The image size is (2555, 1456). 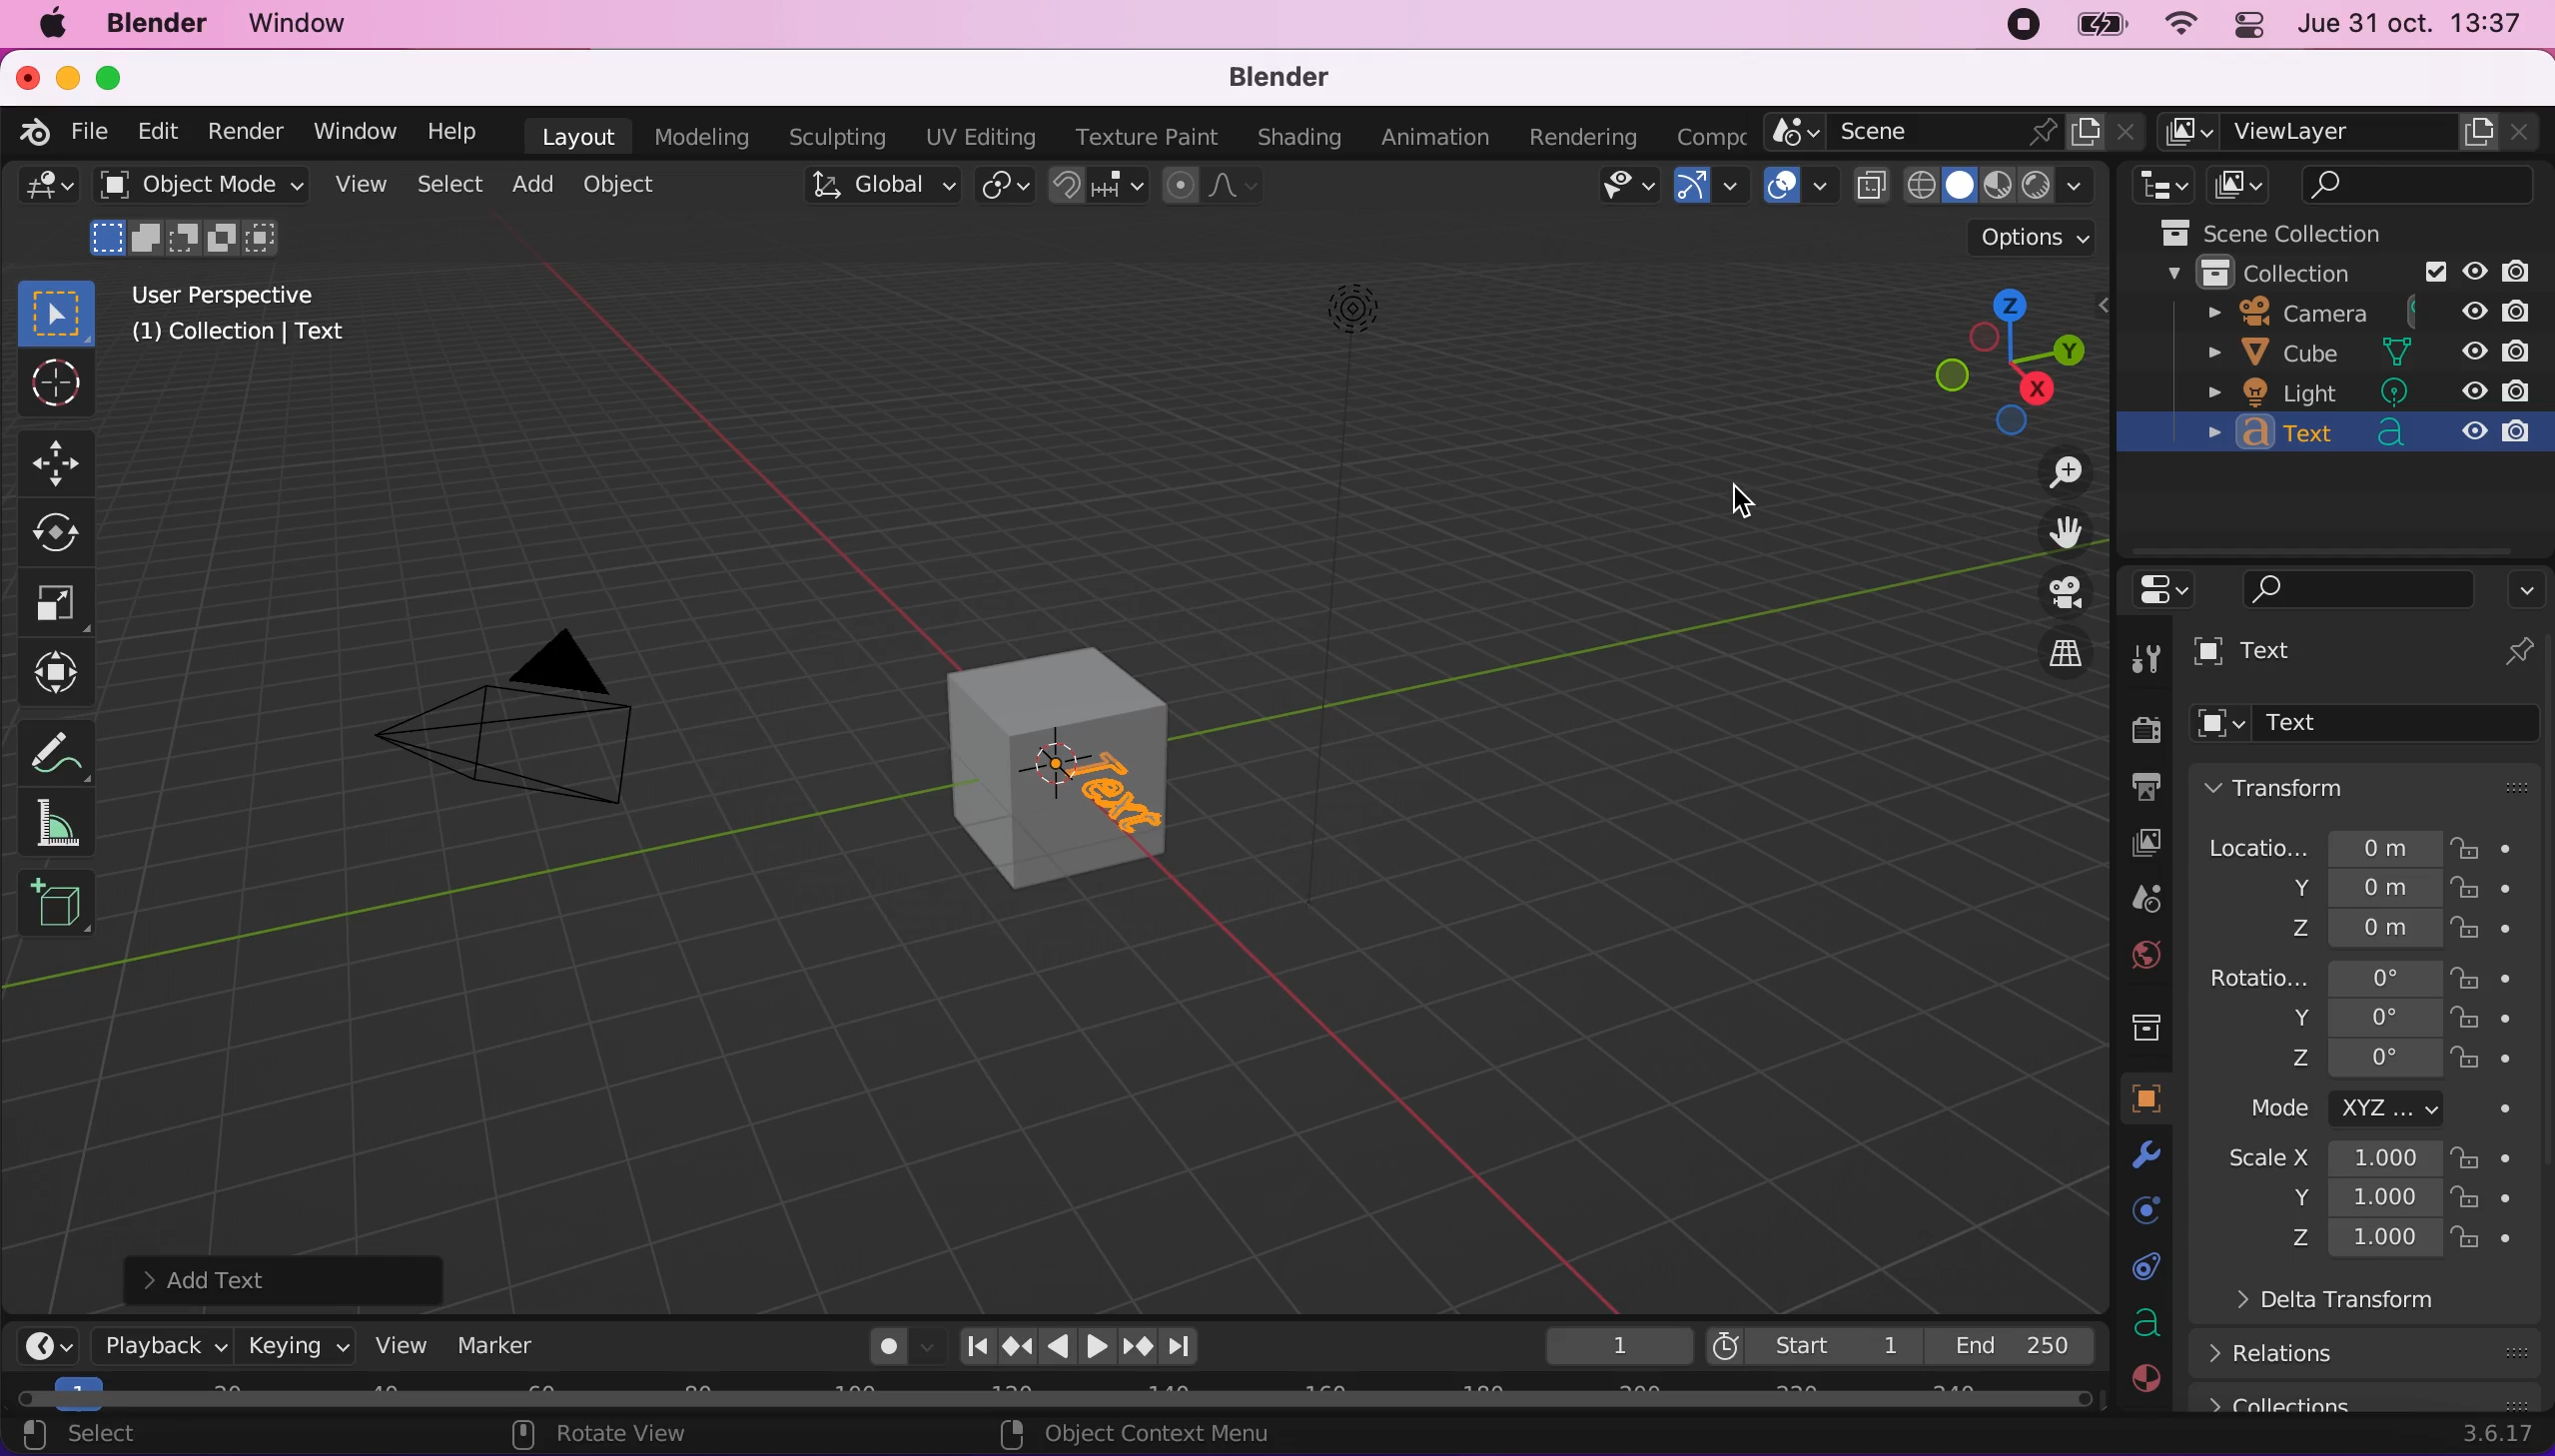 I want to click on edit, so click(x=160, y=129).